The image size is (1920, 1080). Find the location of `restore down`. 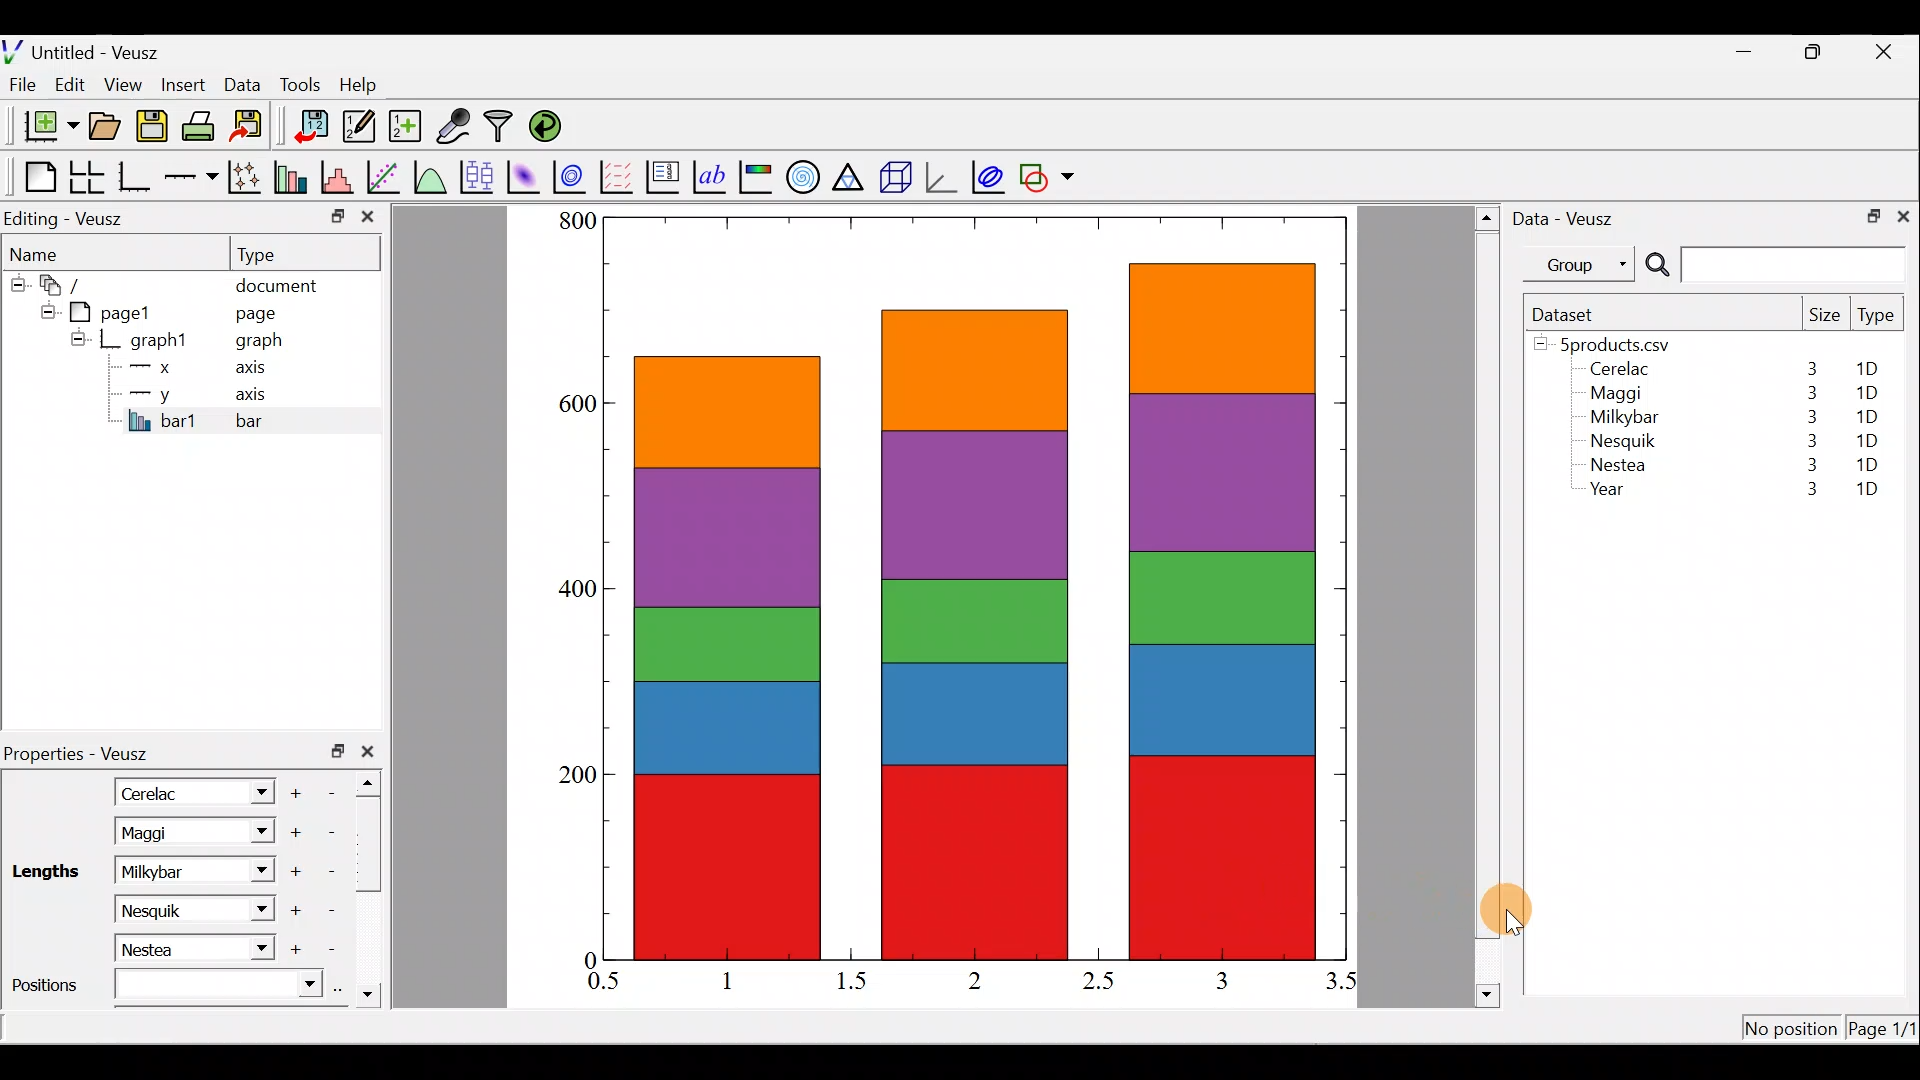

restore down is located at coordinates (338, 751).